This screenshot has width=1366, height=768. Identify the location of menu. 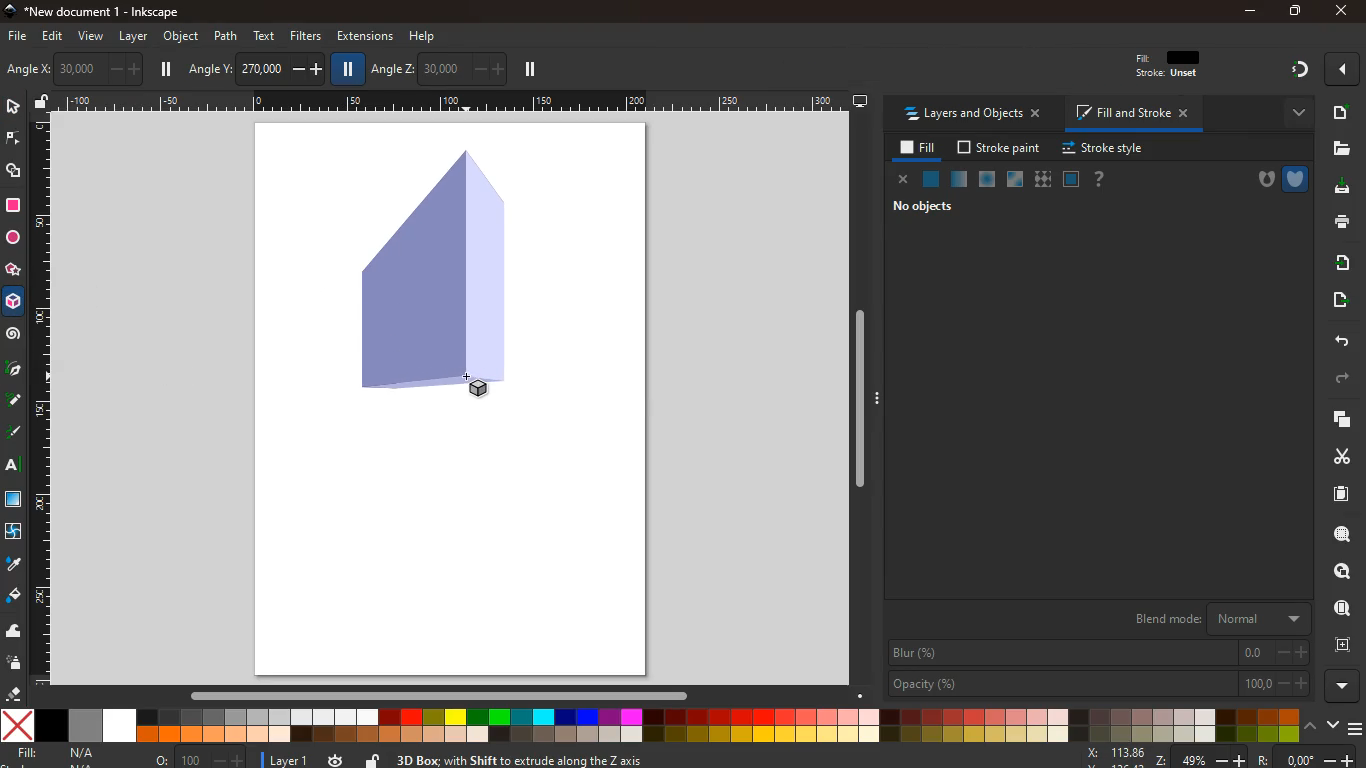
(1354, 724).